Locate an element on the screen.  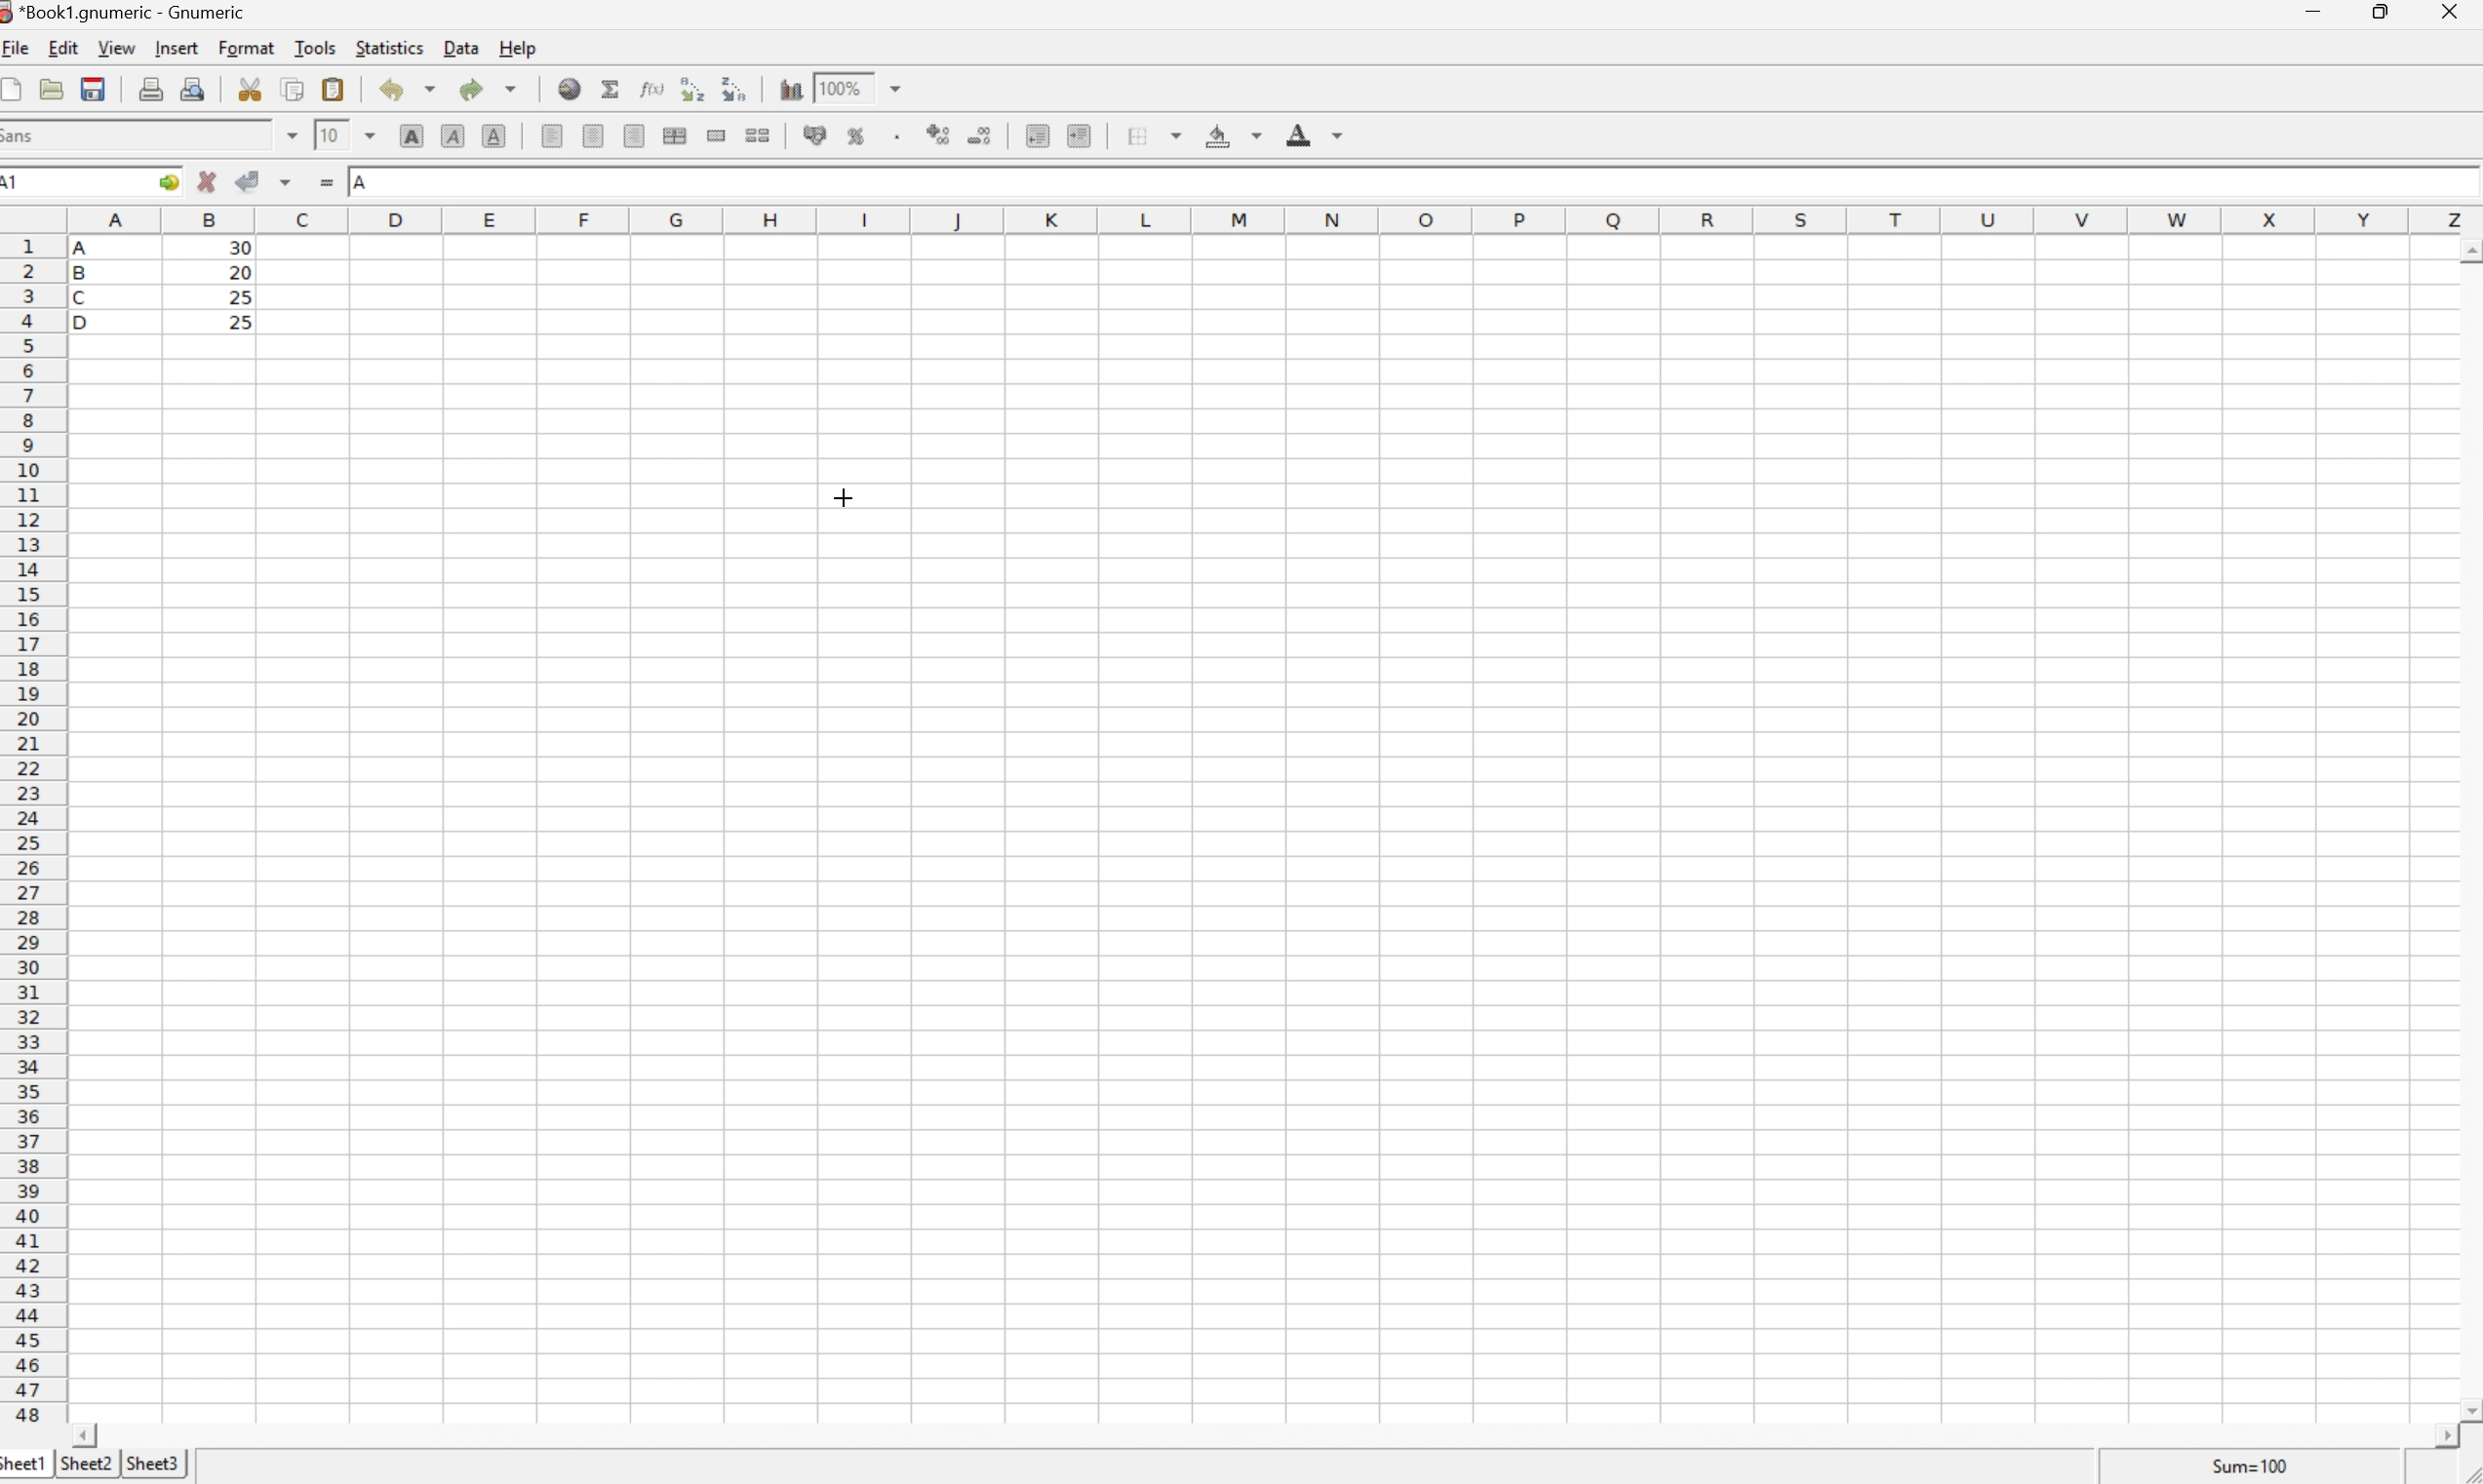
Save the current workbook is located at coordinates (92, 89).